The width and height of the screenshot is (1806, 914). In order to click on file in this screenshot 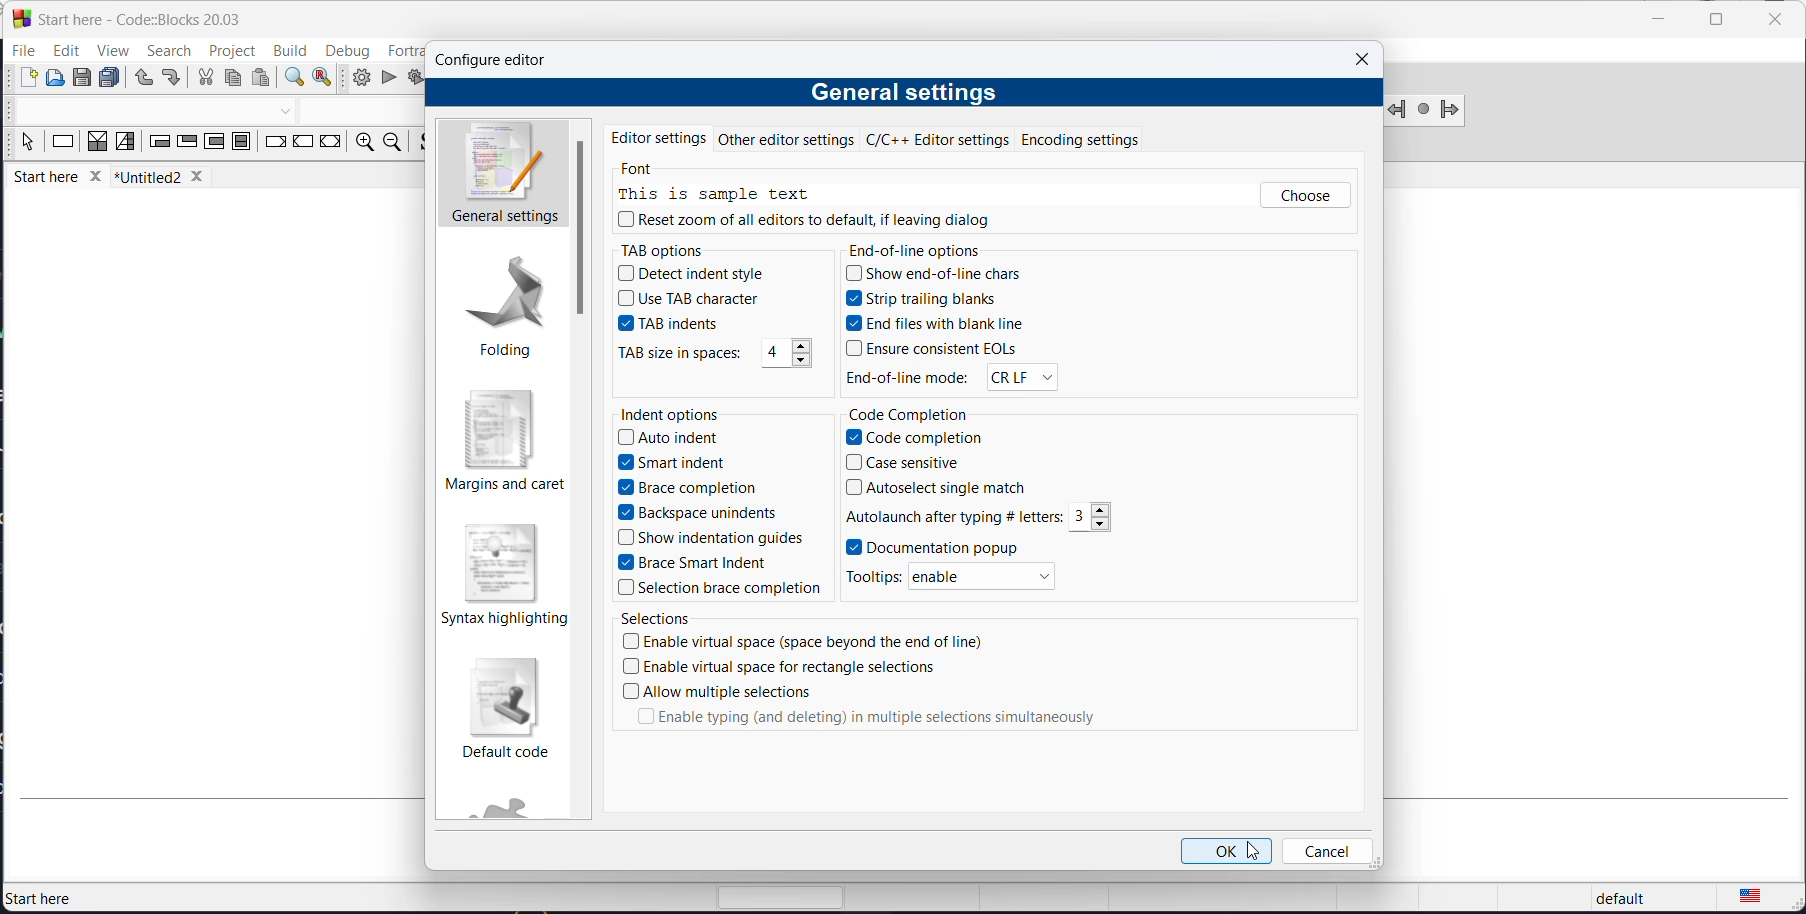, I will do `click(25, 50)`.